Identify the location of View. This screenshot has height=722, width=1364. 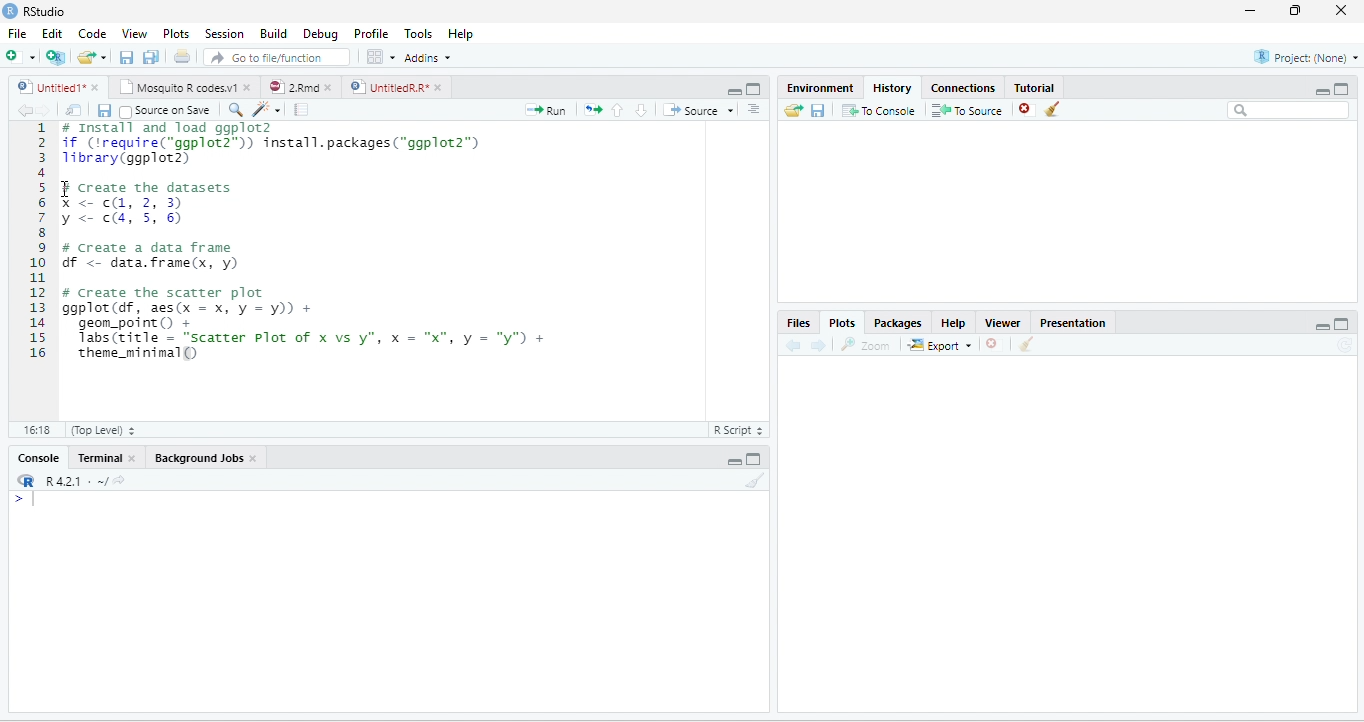
(134, 33).